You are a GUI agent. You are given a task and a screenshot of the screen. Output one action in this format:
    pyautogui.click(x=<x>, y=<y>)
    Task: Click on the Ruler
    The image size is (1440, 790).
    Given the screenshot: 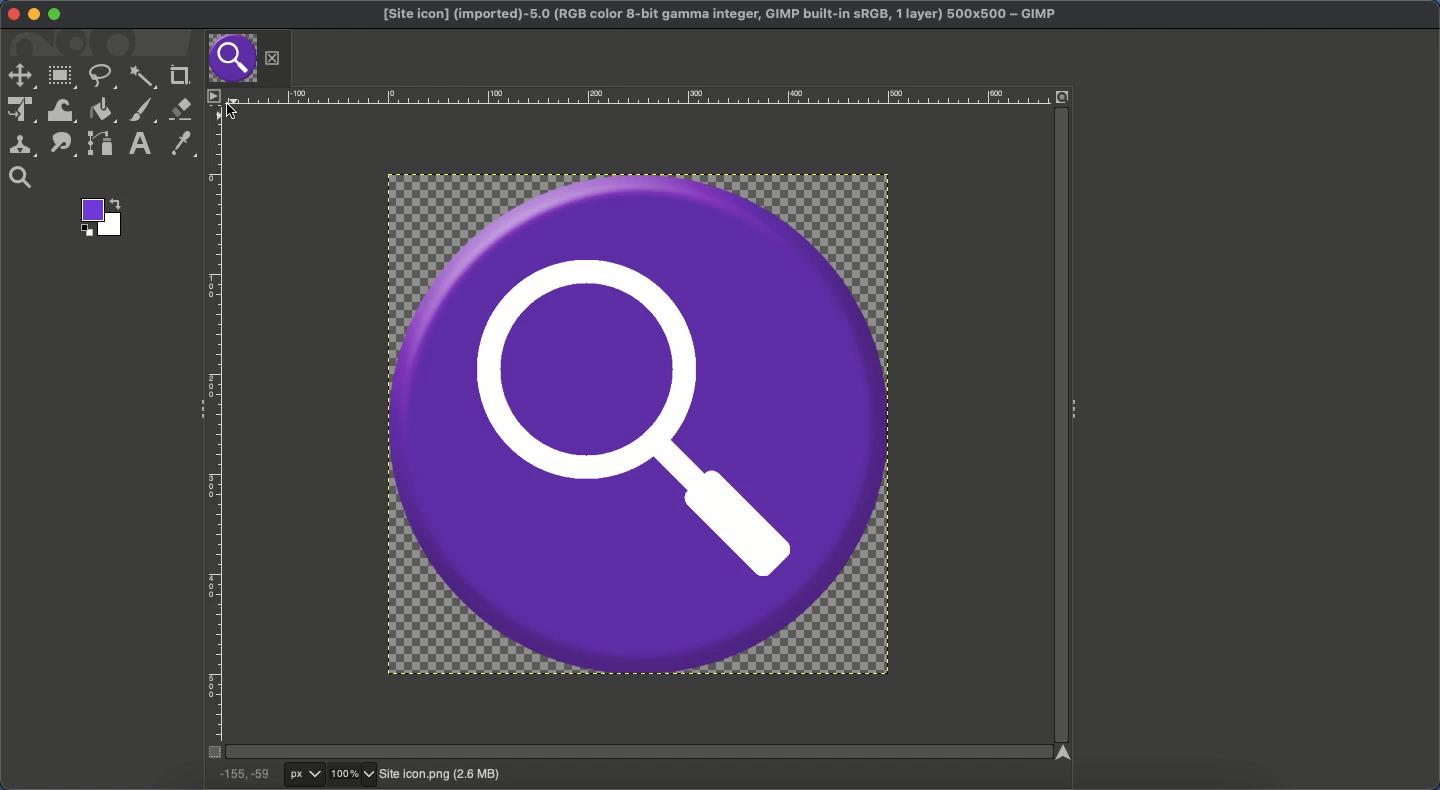 What is the action you would take?
    pyautogui.click(x=215, y=432)
    